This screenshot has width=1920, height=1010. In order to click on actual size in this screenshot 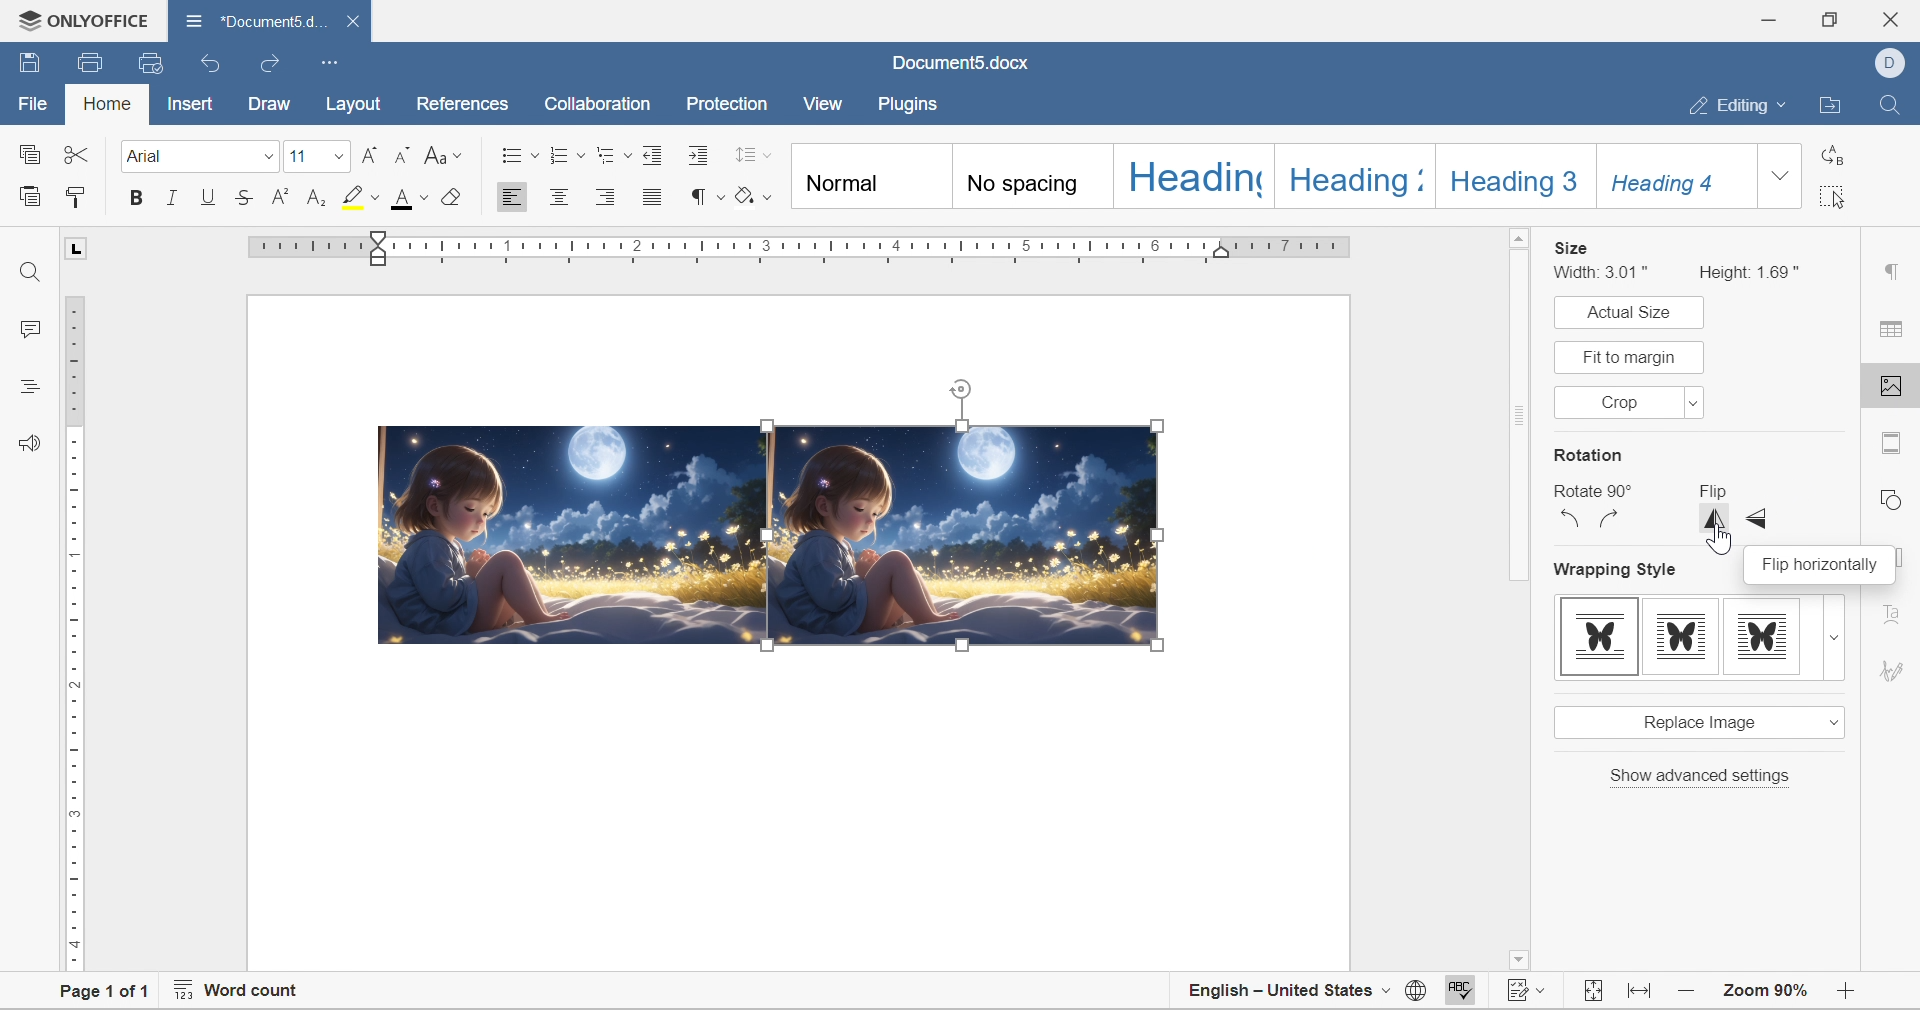, I will do `click(1624, 312)`.